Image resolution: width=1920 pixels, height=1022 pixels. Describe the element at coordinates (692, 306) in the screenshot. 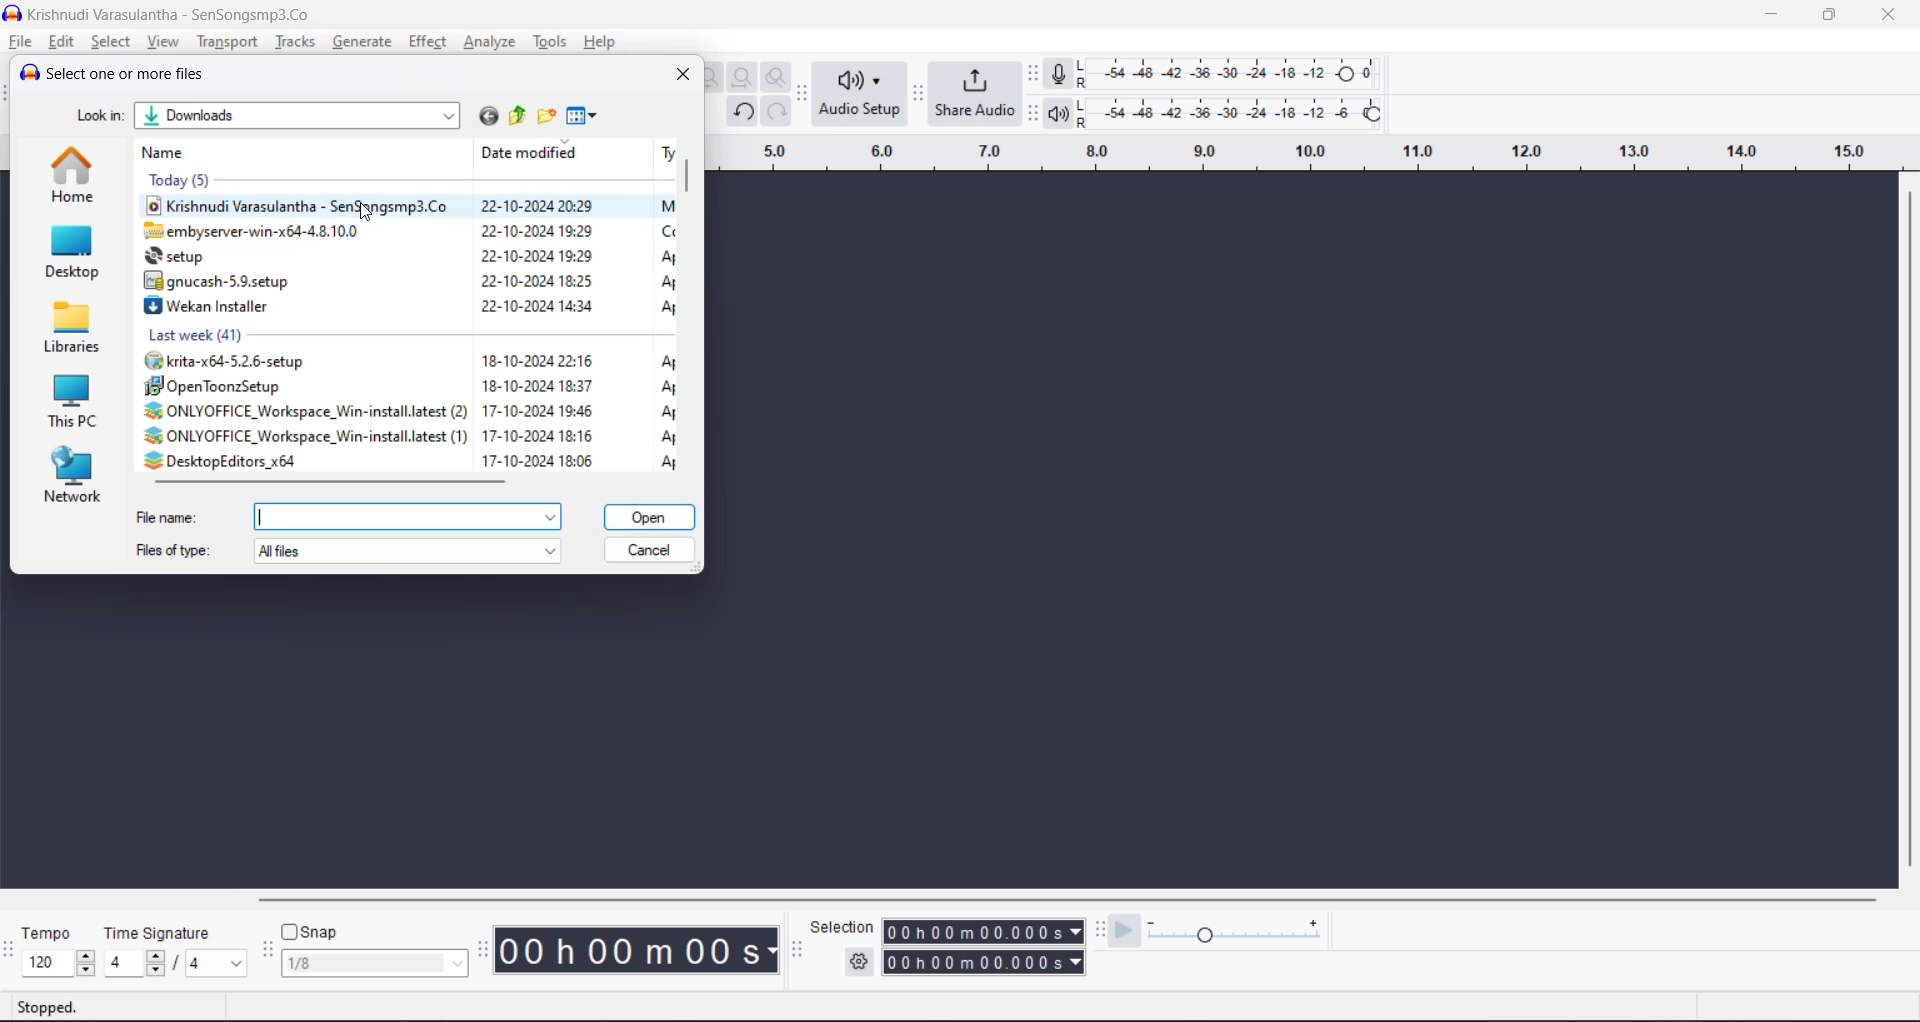

I see `vertical scrollbar` at that location.